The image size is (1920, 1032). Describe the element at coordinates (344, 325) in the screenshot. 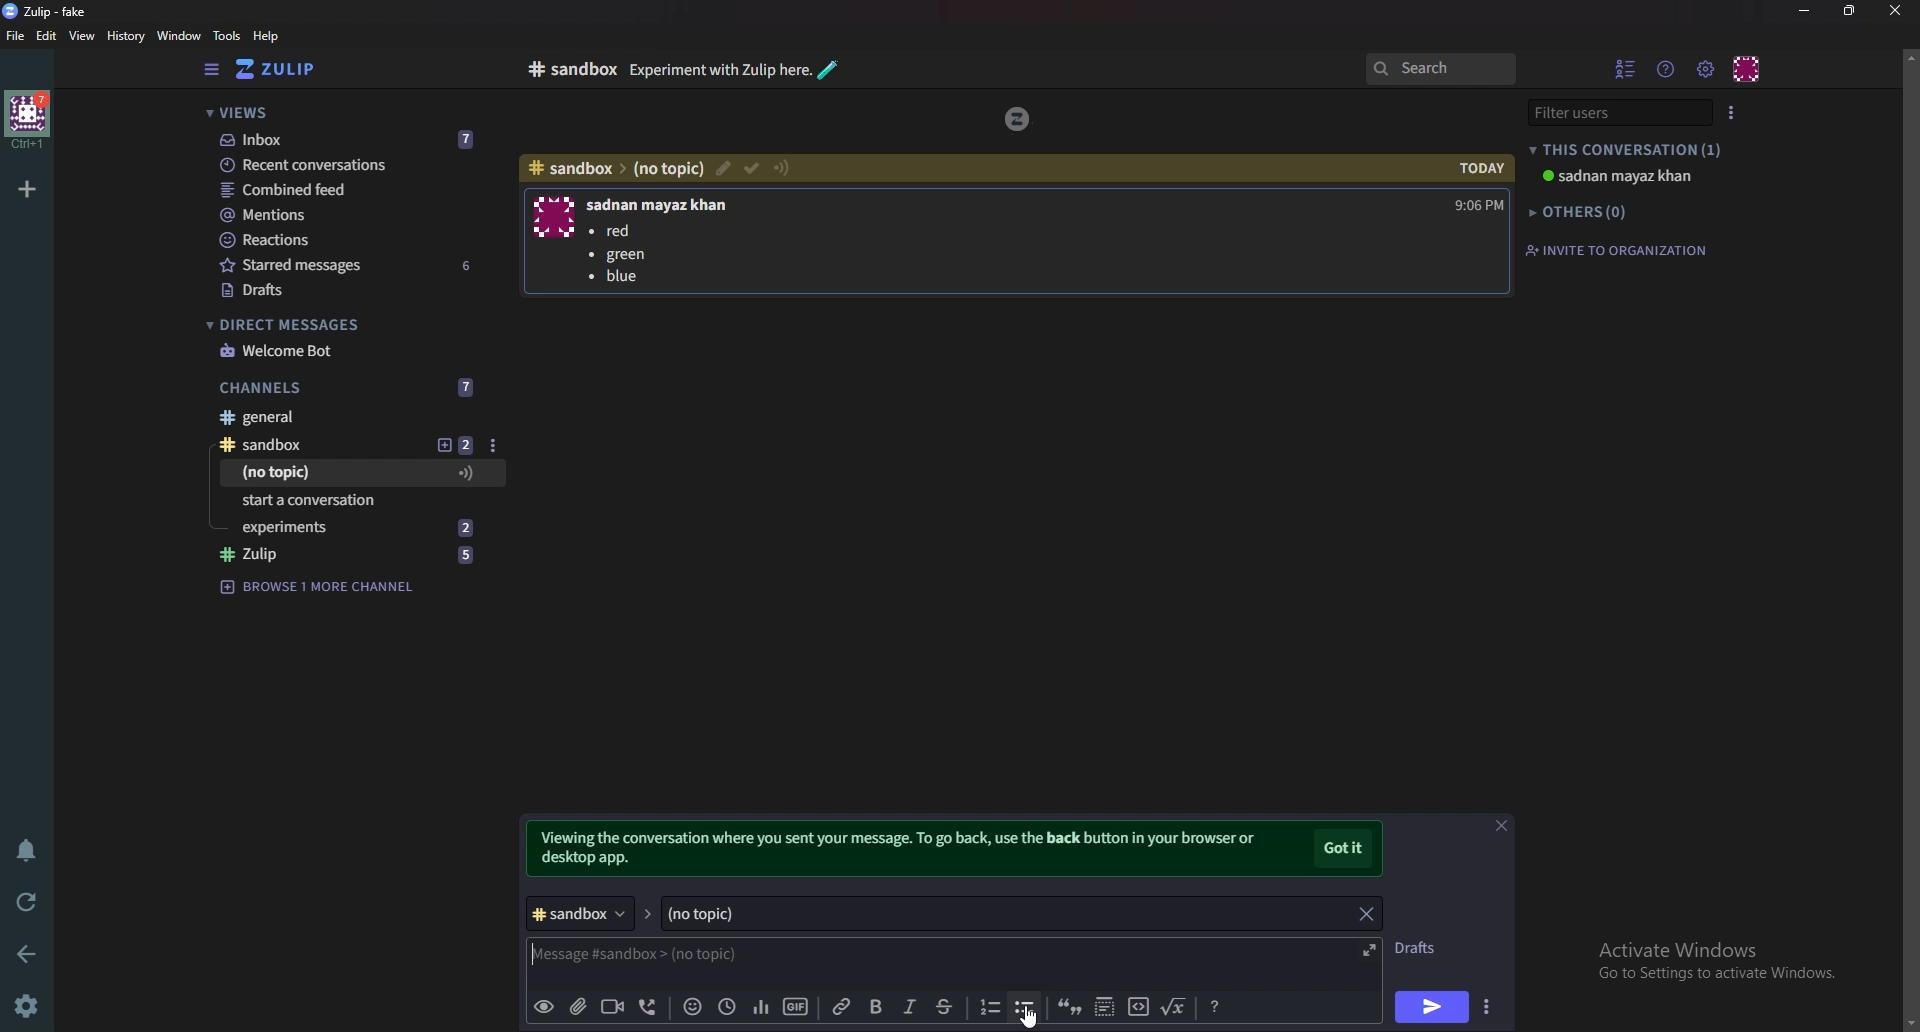

I see `Direct messages` at that location.